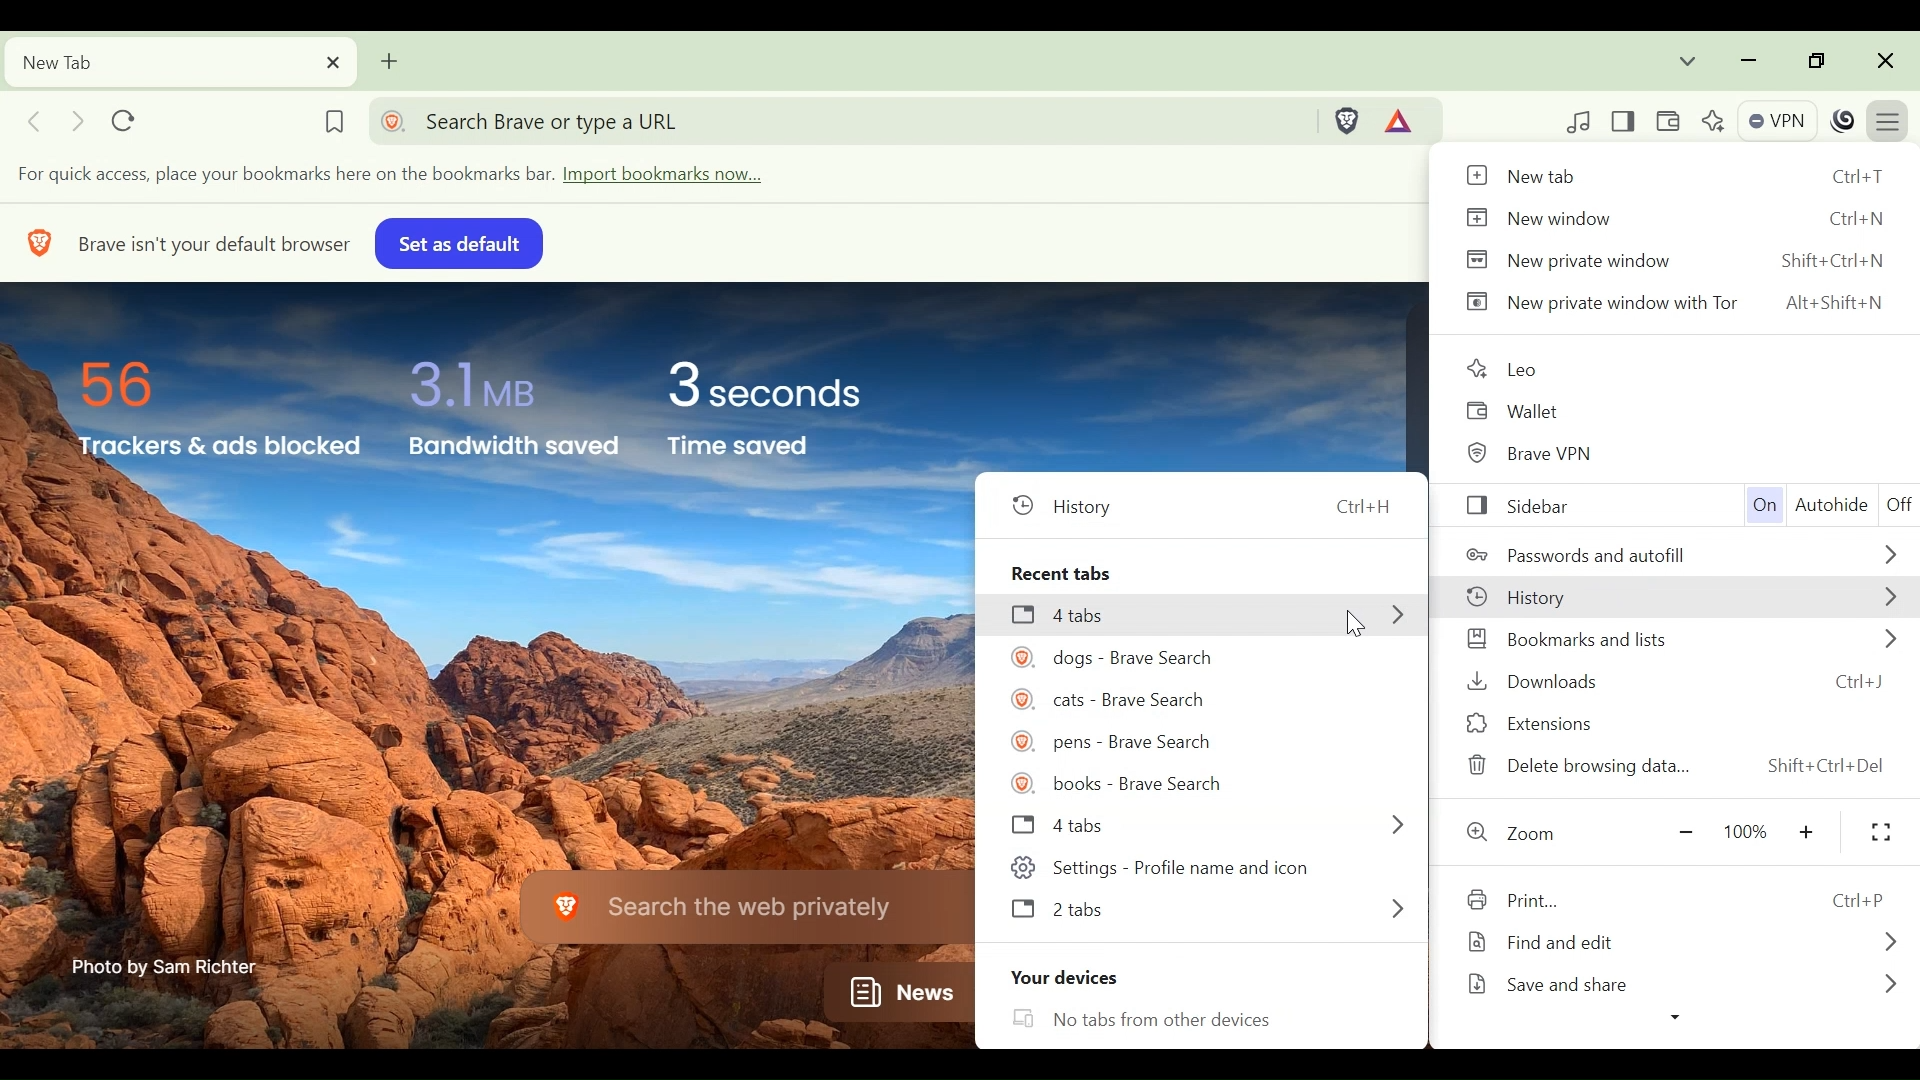 The height and width of the screenshot is (1080, 1920). I want to click on MORE, so click(1391, 616).